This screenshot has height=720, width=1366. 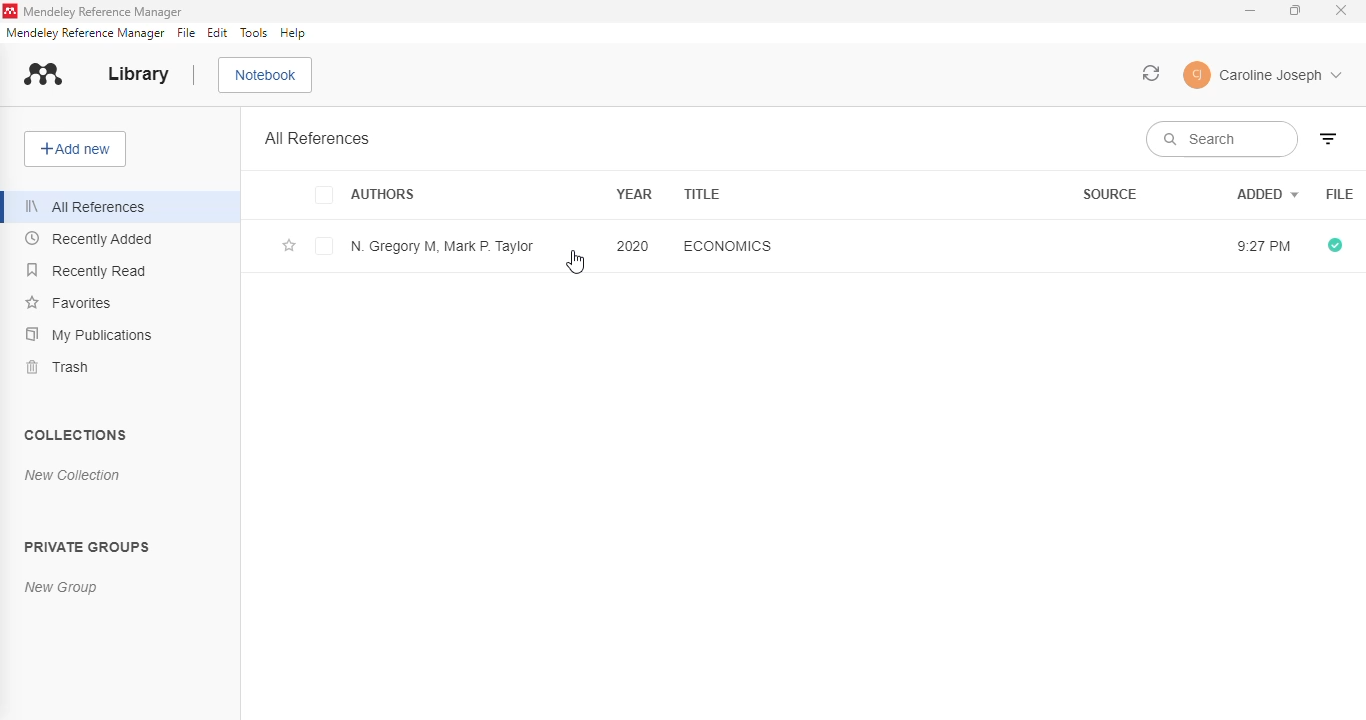 I want to click on 2020, so click(x=633, y=246).